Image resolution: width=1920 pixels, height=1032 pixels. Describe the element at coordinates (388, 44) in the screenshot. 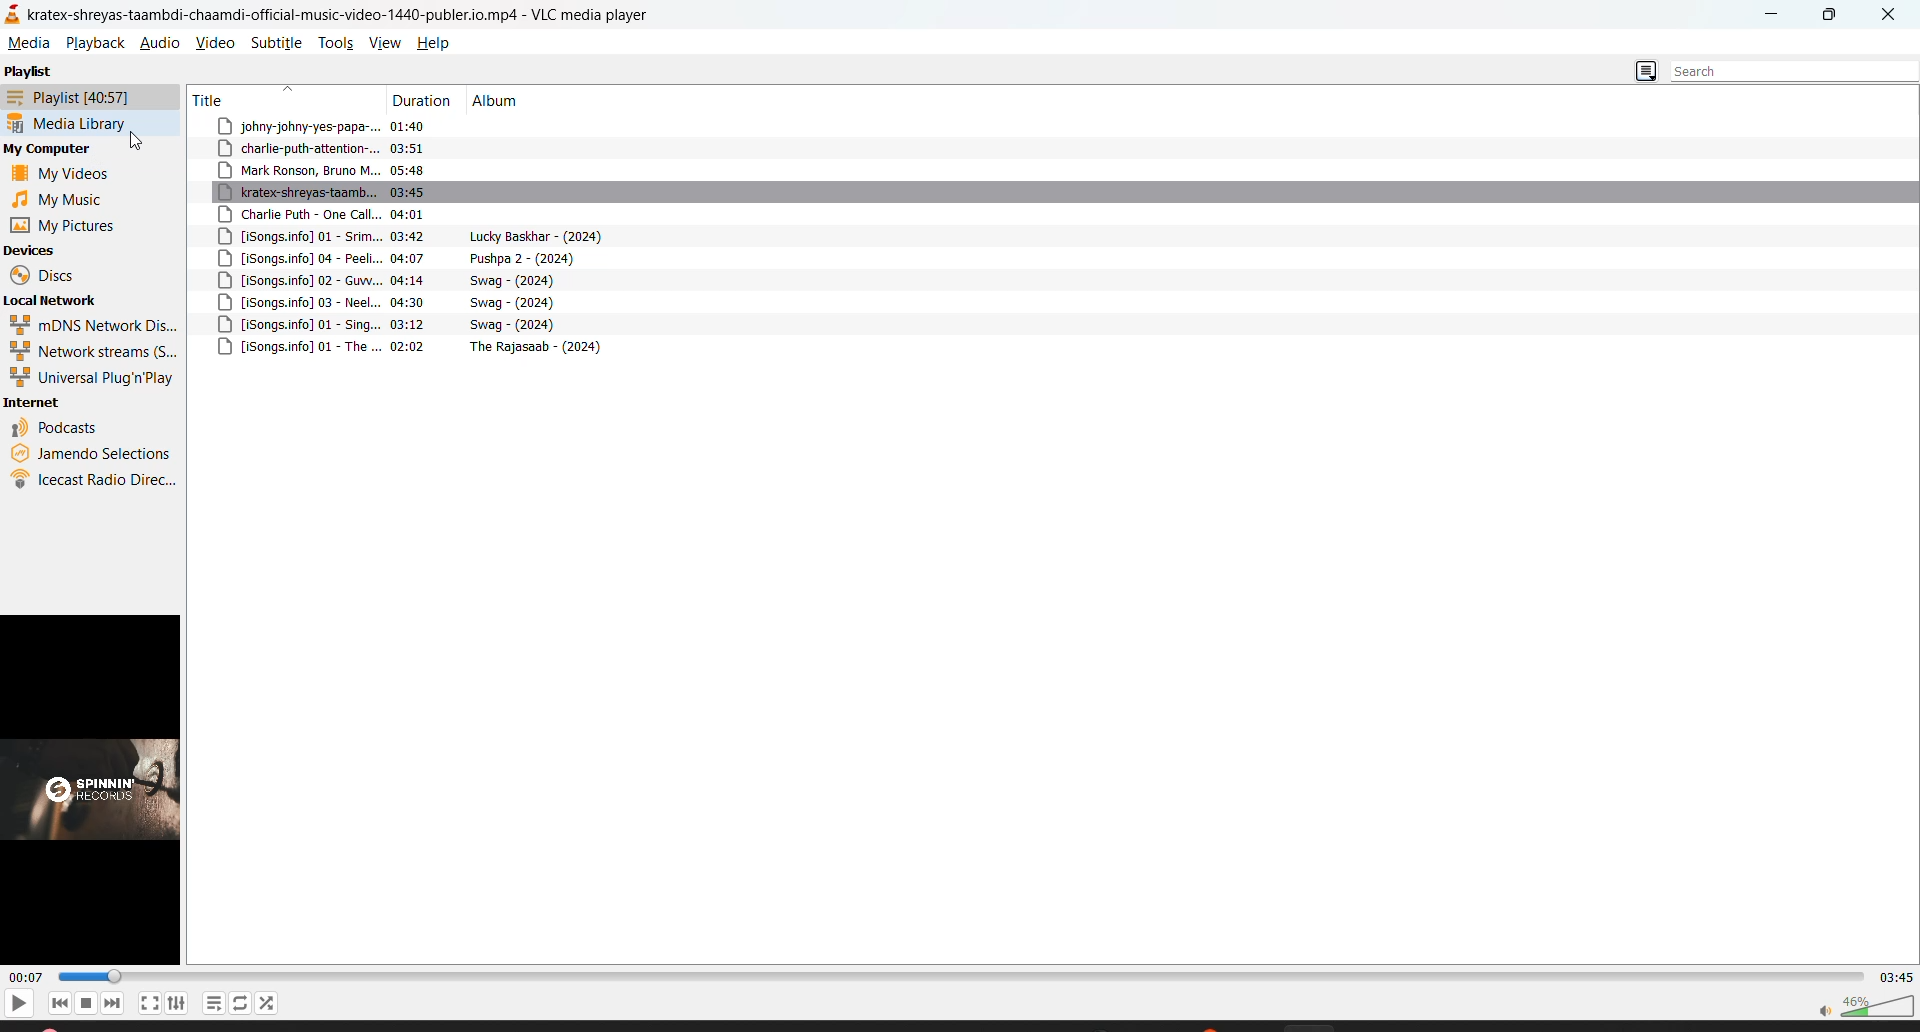

I see `view` at that location.